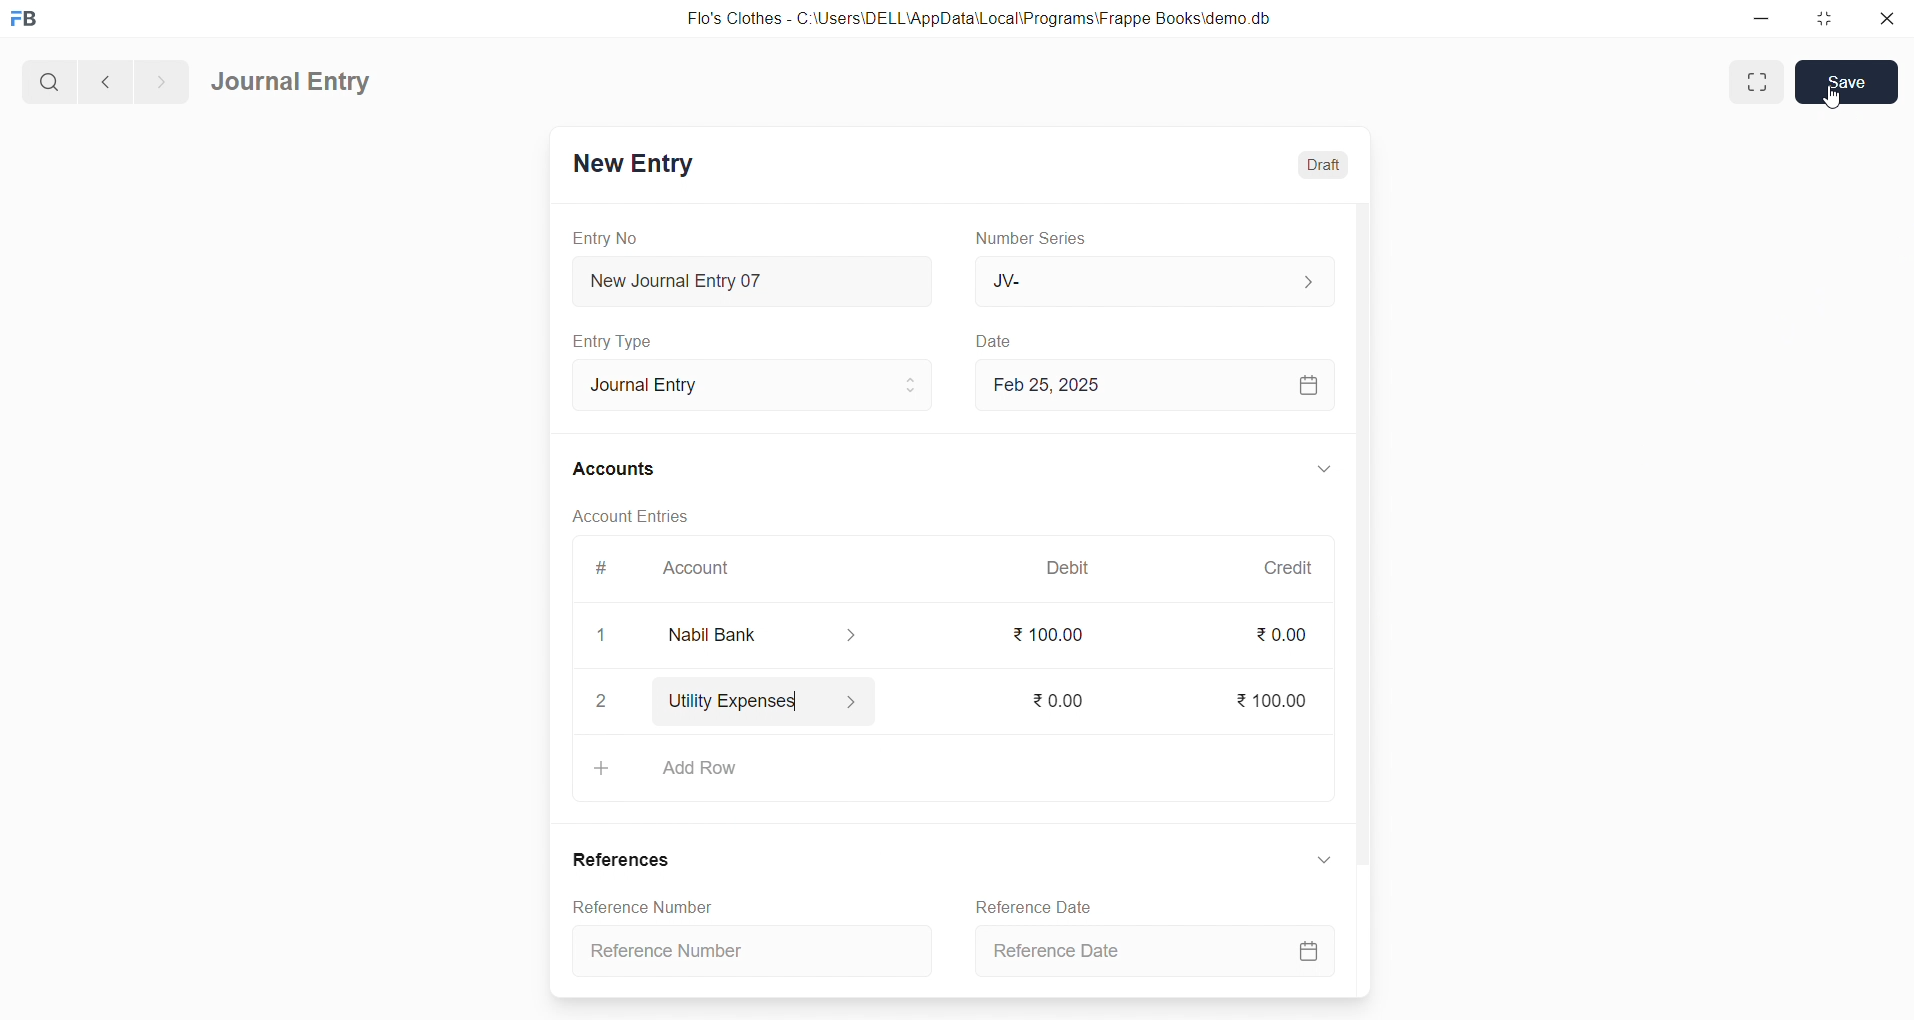 The width and height of the screenshot is (1914, 1020). I want to click on cursor, so click(1833, 105).